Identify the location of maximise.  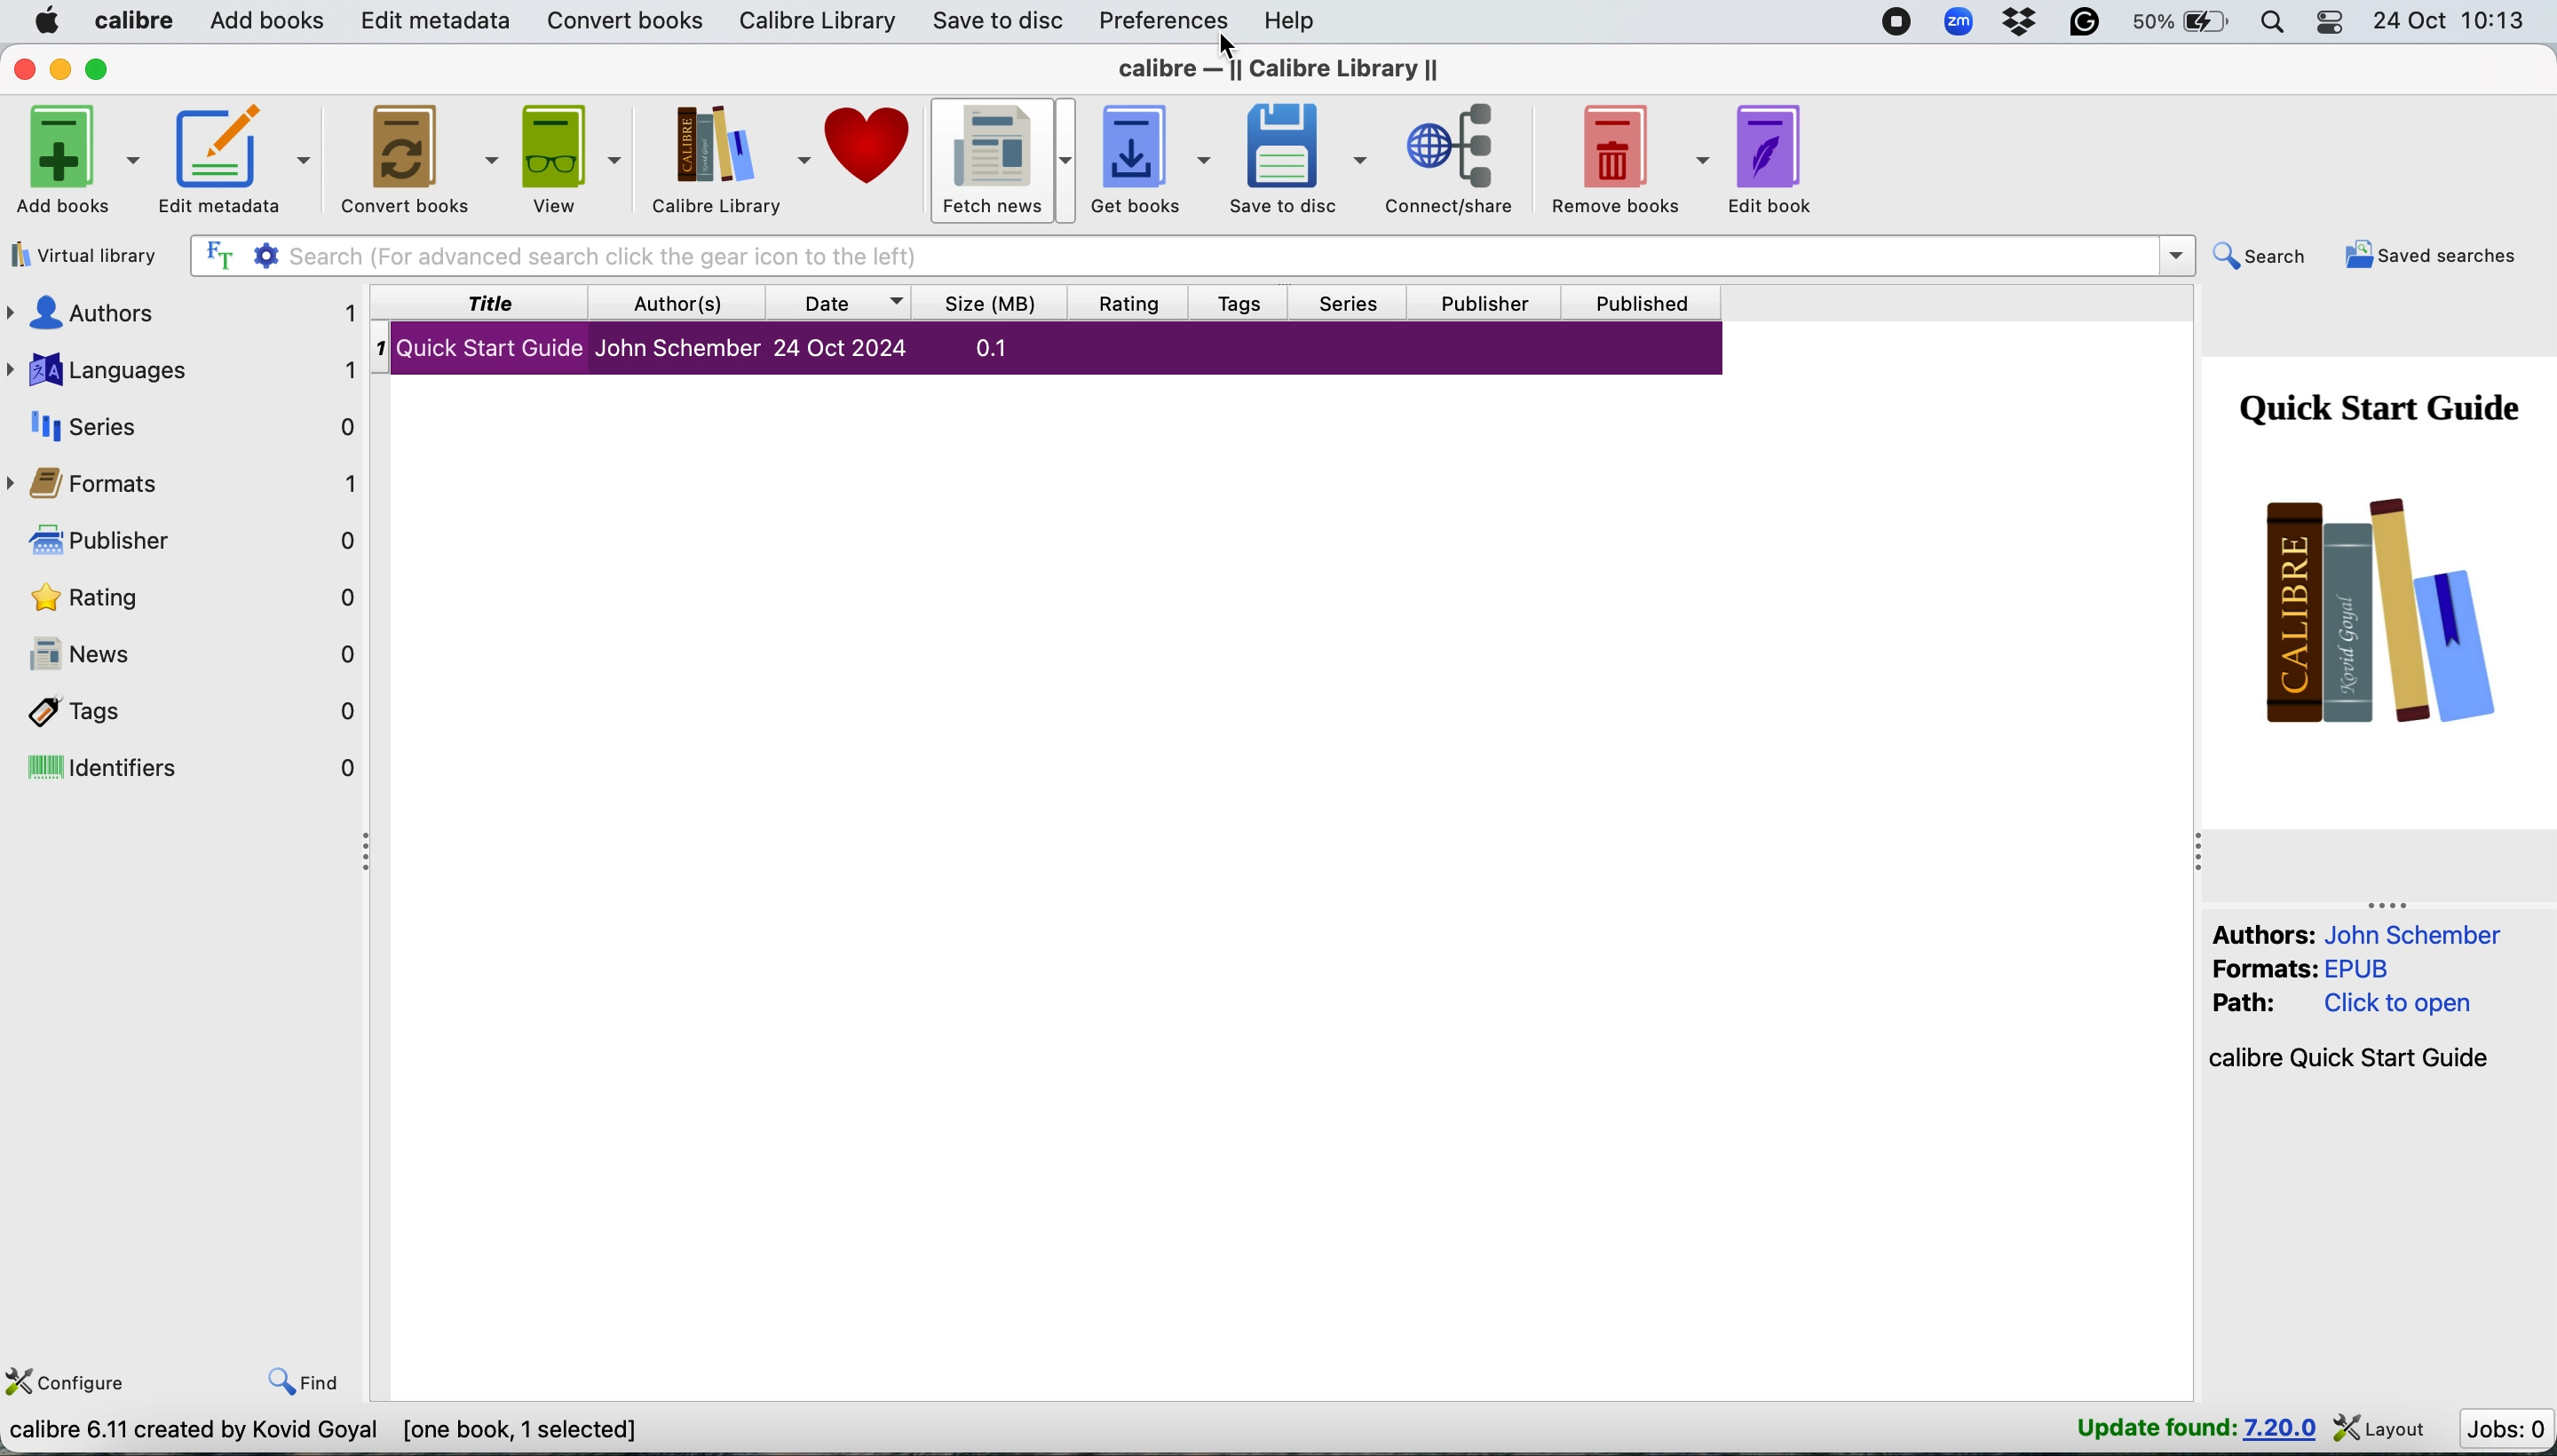
(105, 69).